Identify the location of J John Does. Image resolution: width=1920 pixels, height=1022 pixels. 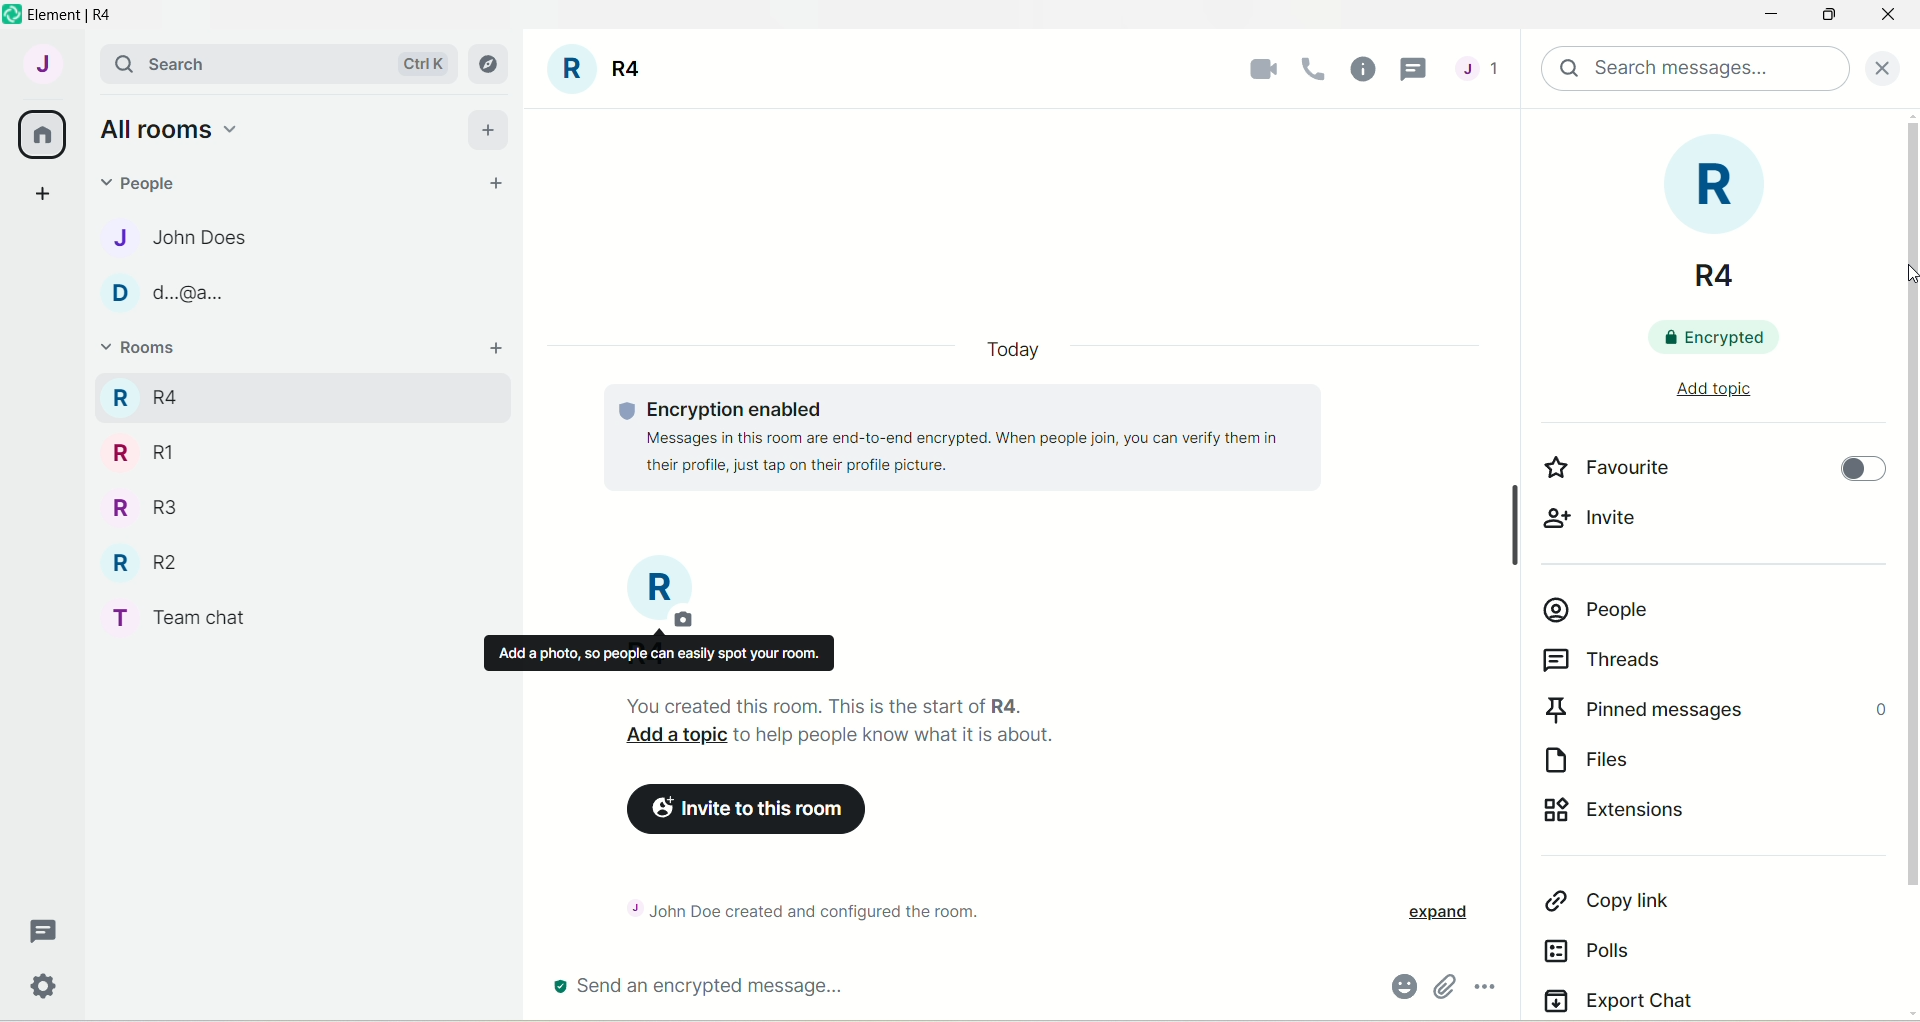
(161, 237).